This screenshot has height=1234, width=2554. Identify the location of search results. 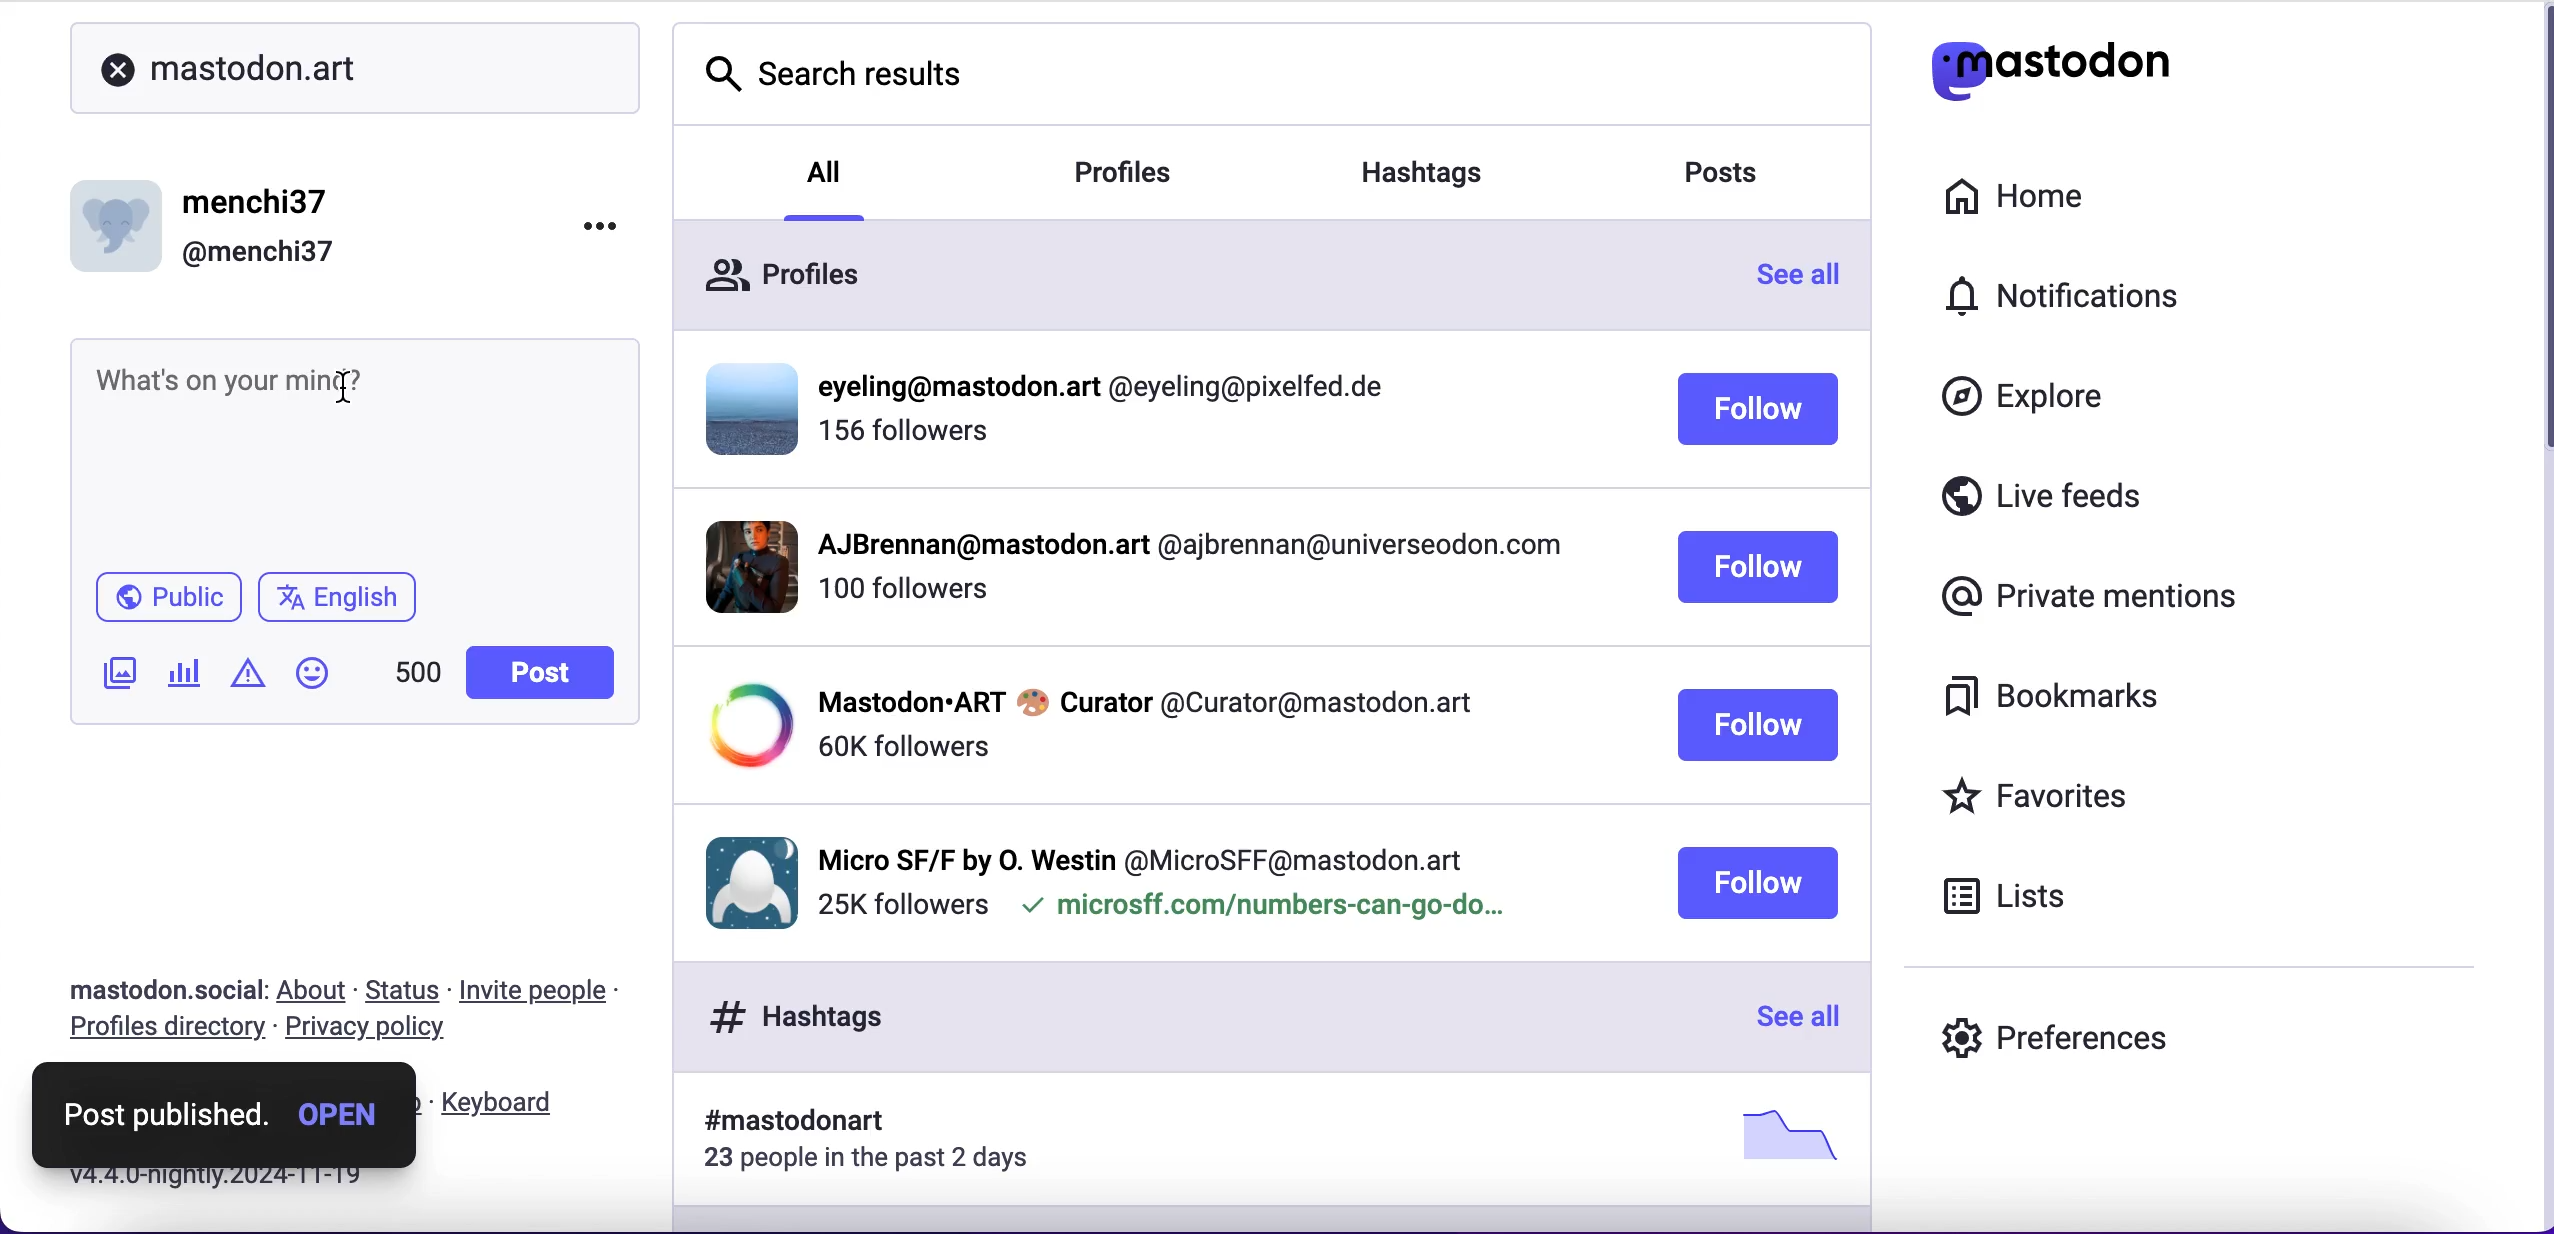
(822, 63).